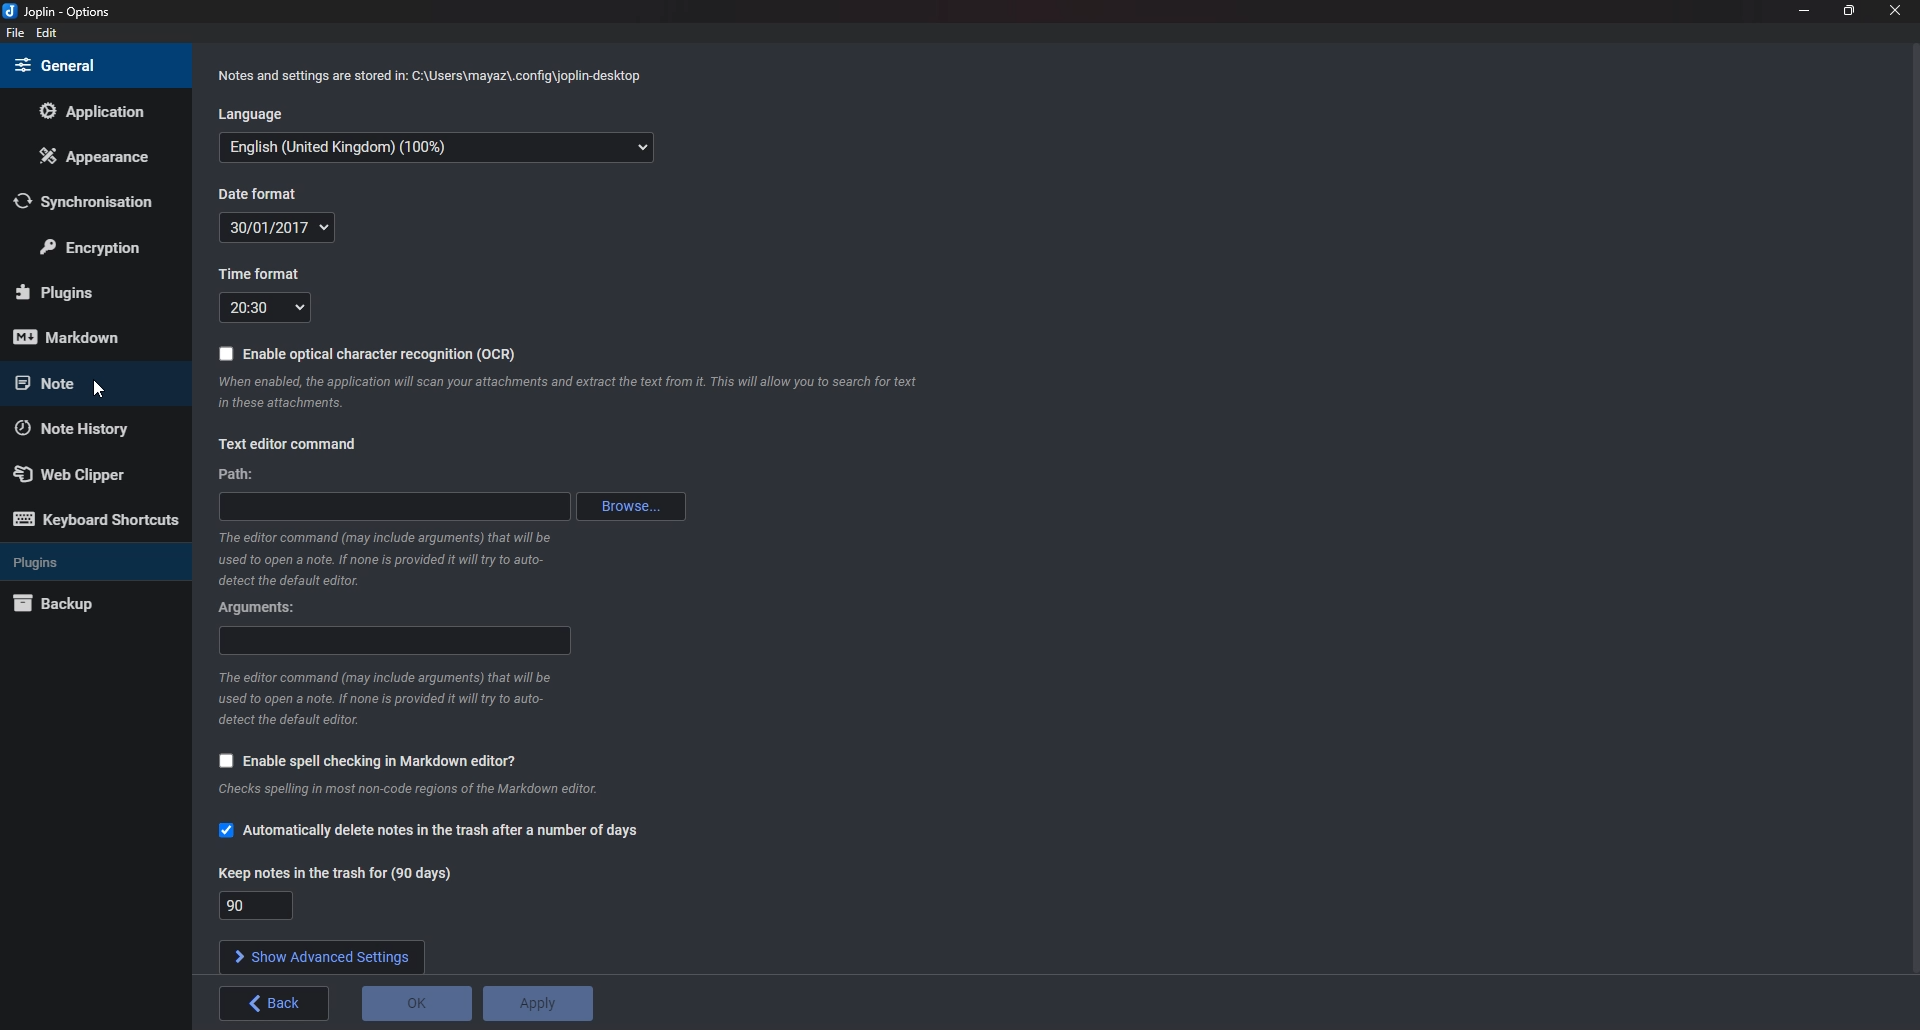 The width and height of the screenshot is (1920, 1030). What do you see at coordinates (89, 473) in the screenshot?
I see `Web Clipper` at bounding box center [89, 473].